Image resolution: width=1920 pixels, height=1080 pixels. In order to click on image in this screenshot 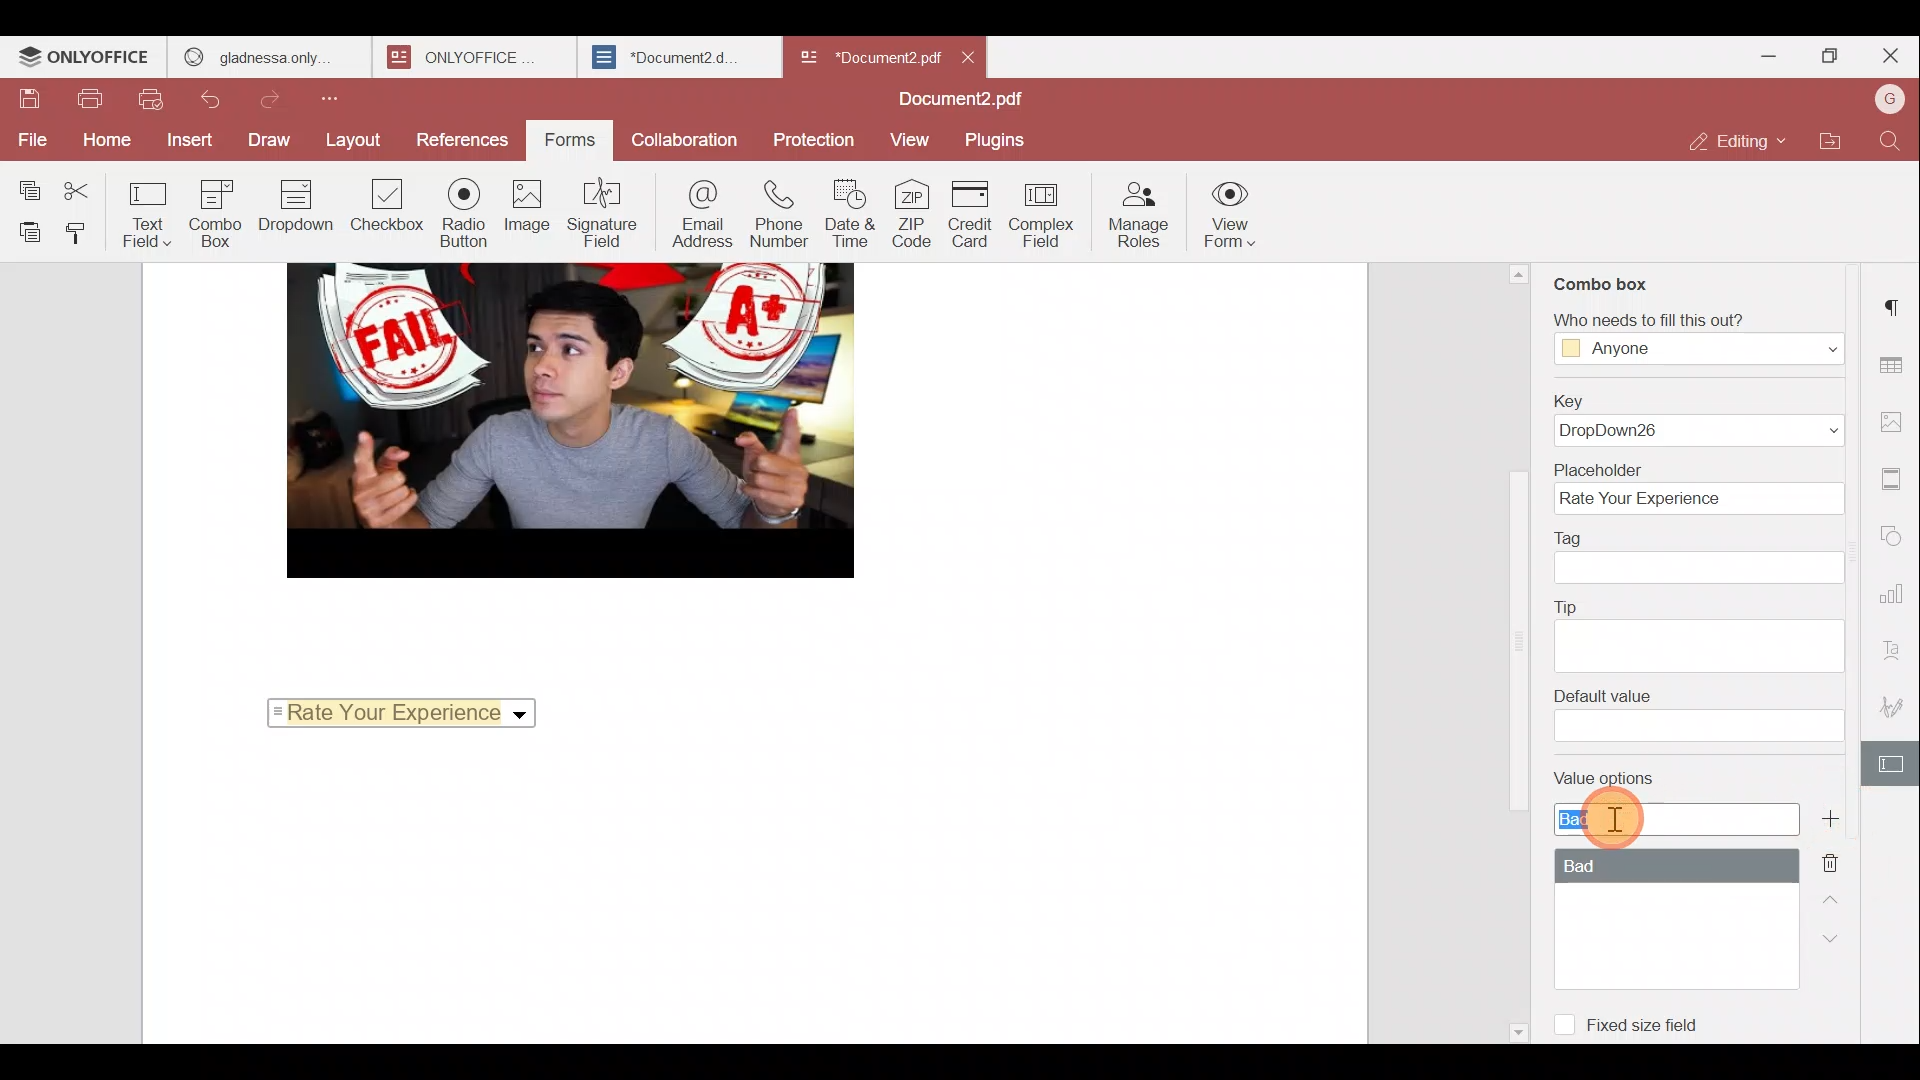, I will do `click(569, 420)`.